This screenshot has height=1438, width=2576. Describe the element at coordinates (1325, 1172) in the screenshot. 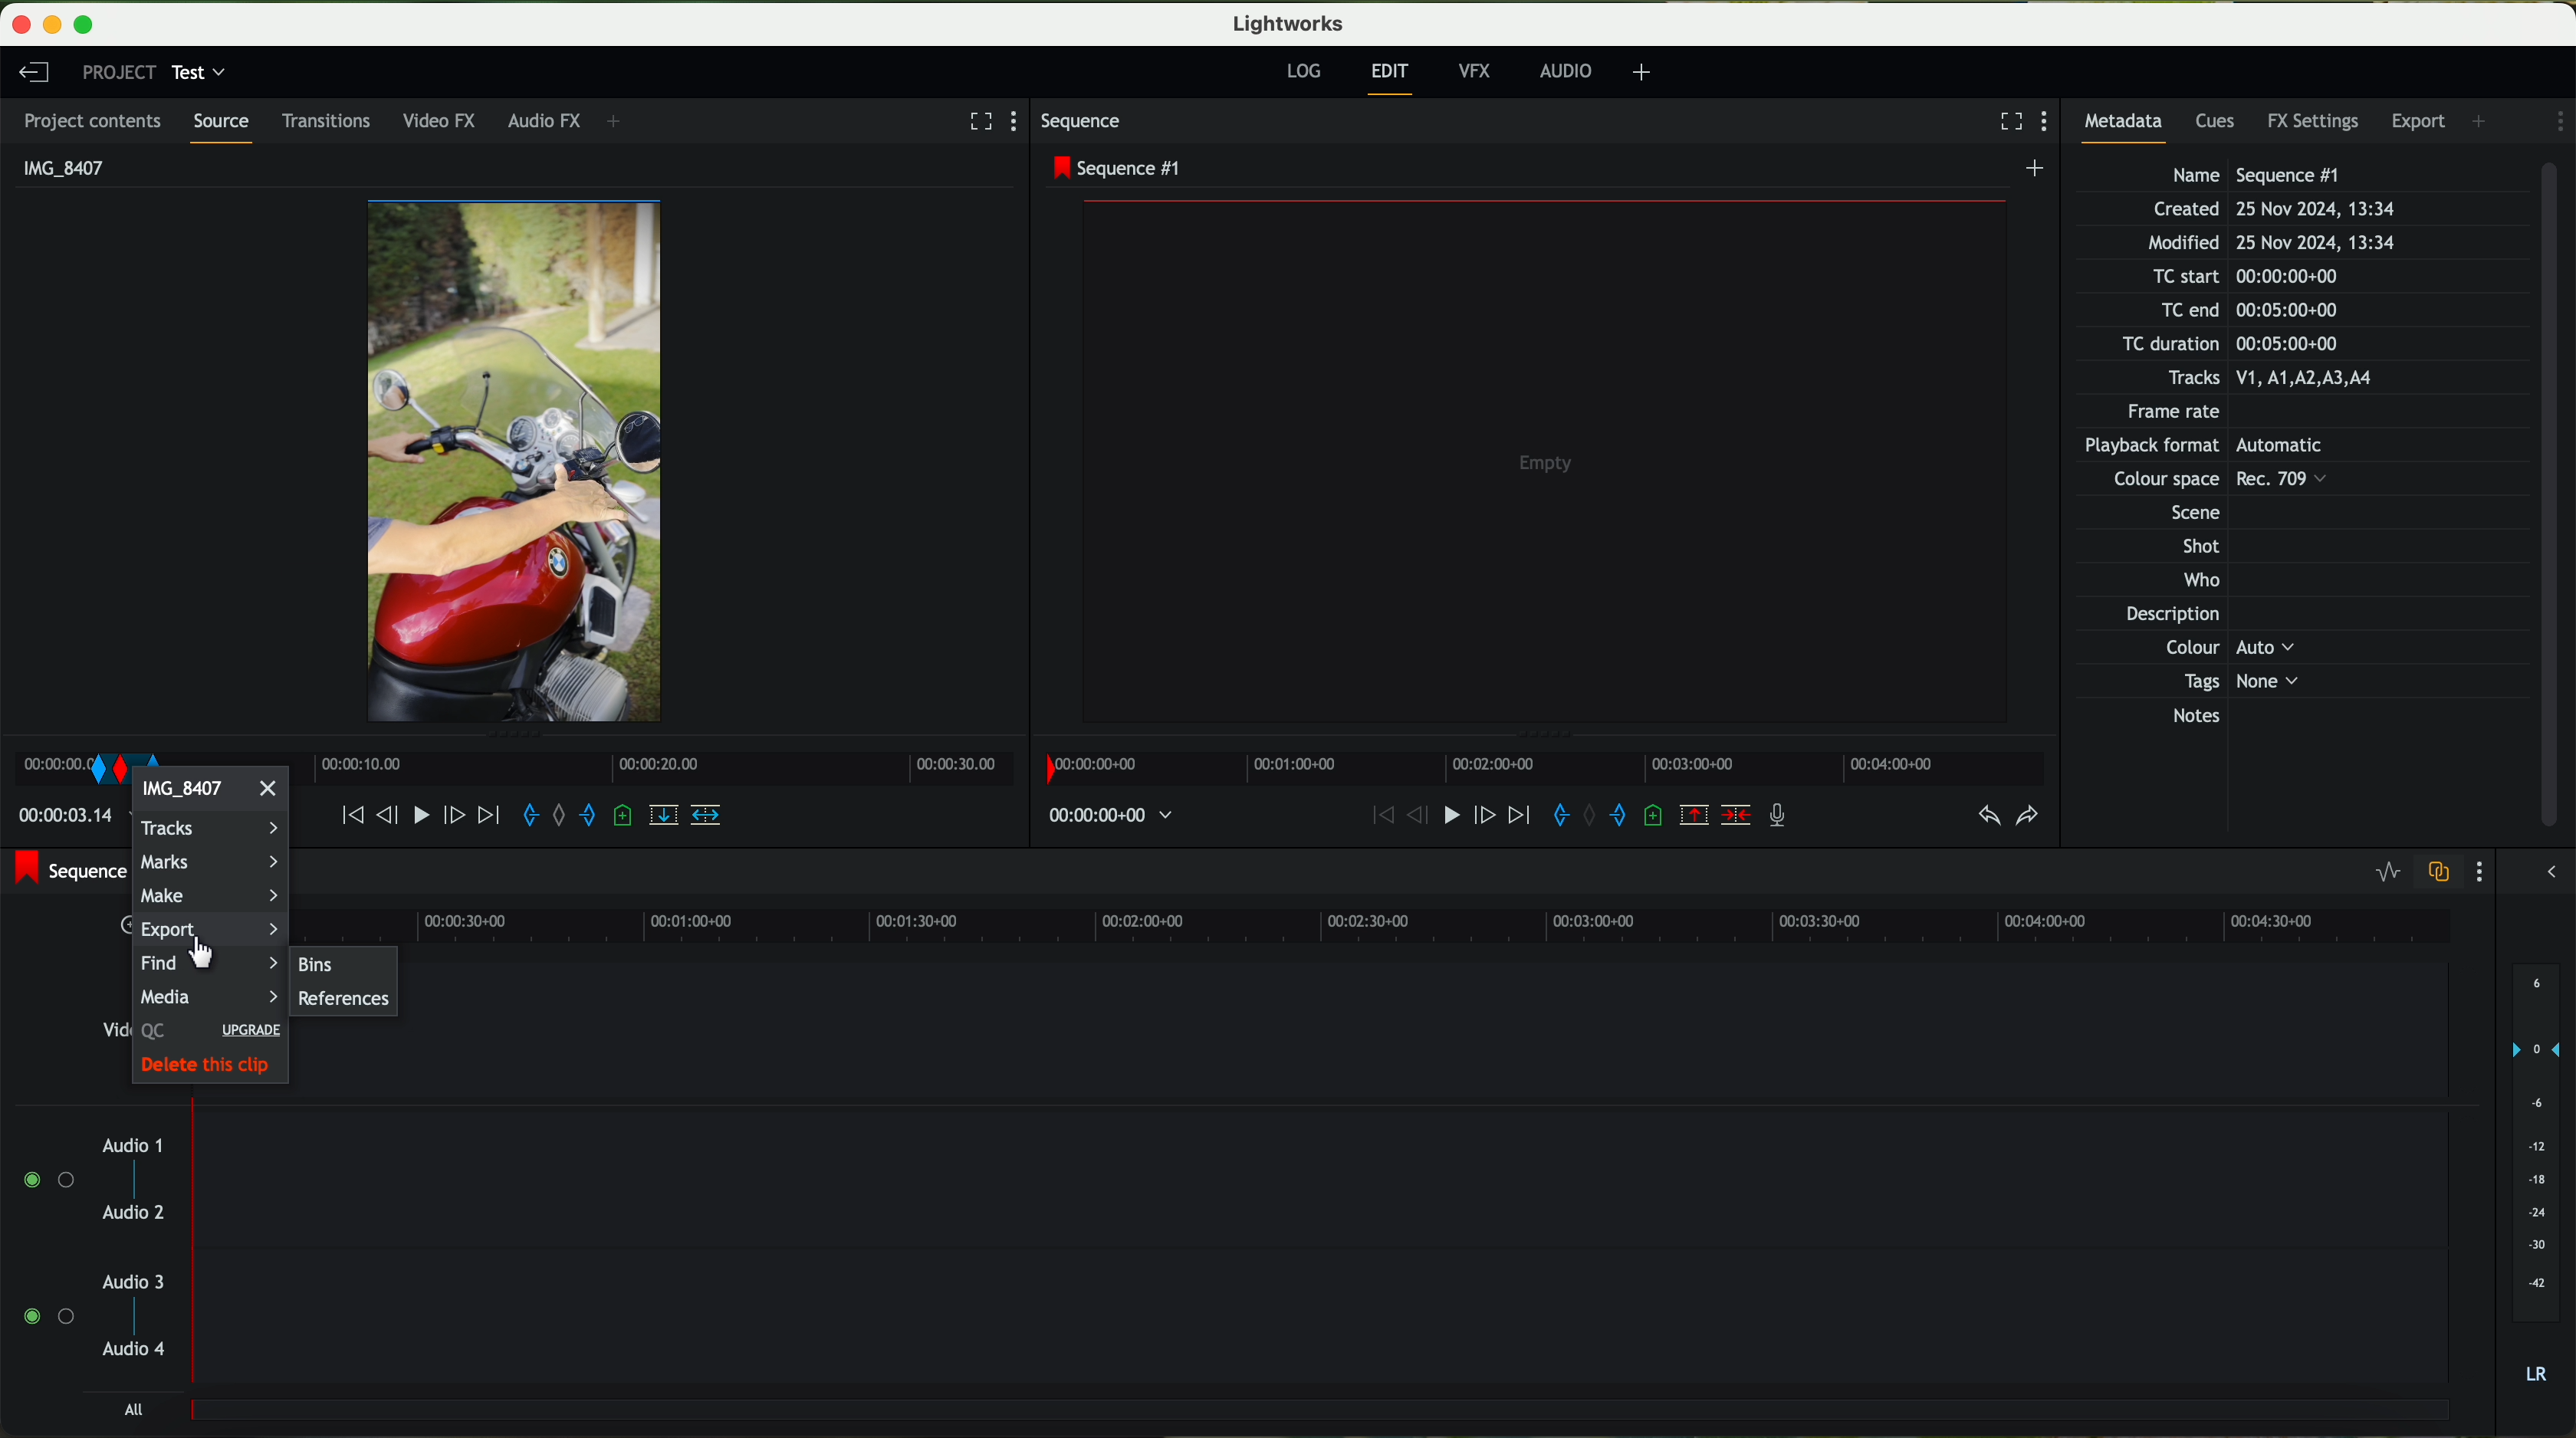

I see `track` at that location.